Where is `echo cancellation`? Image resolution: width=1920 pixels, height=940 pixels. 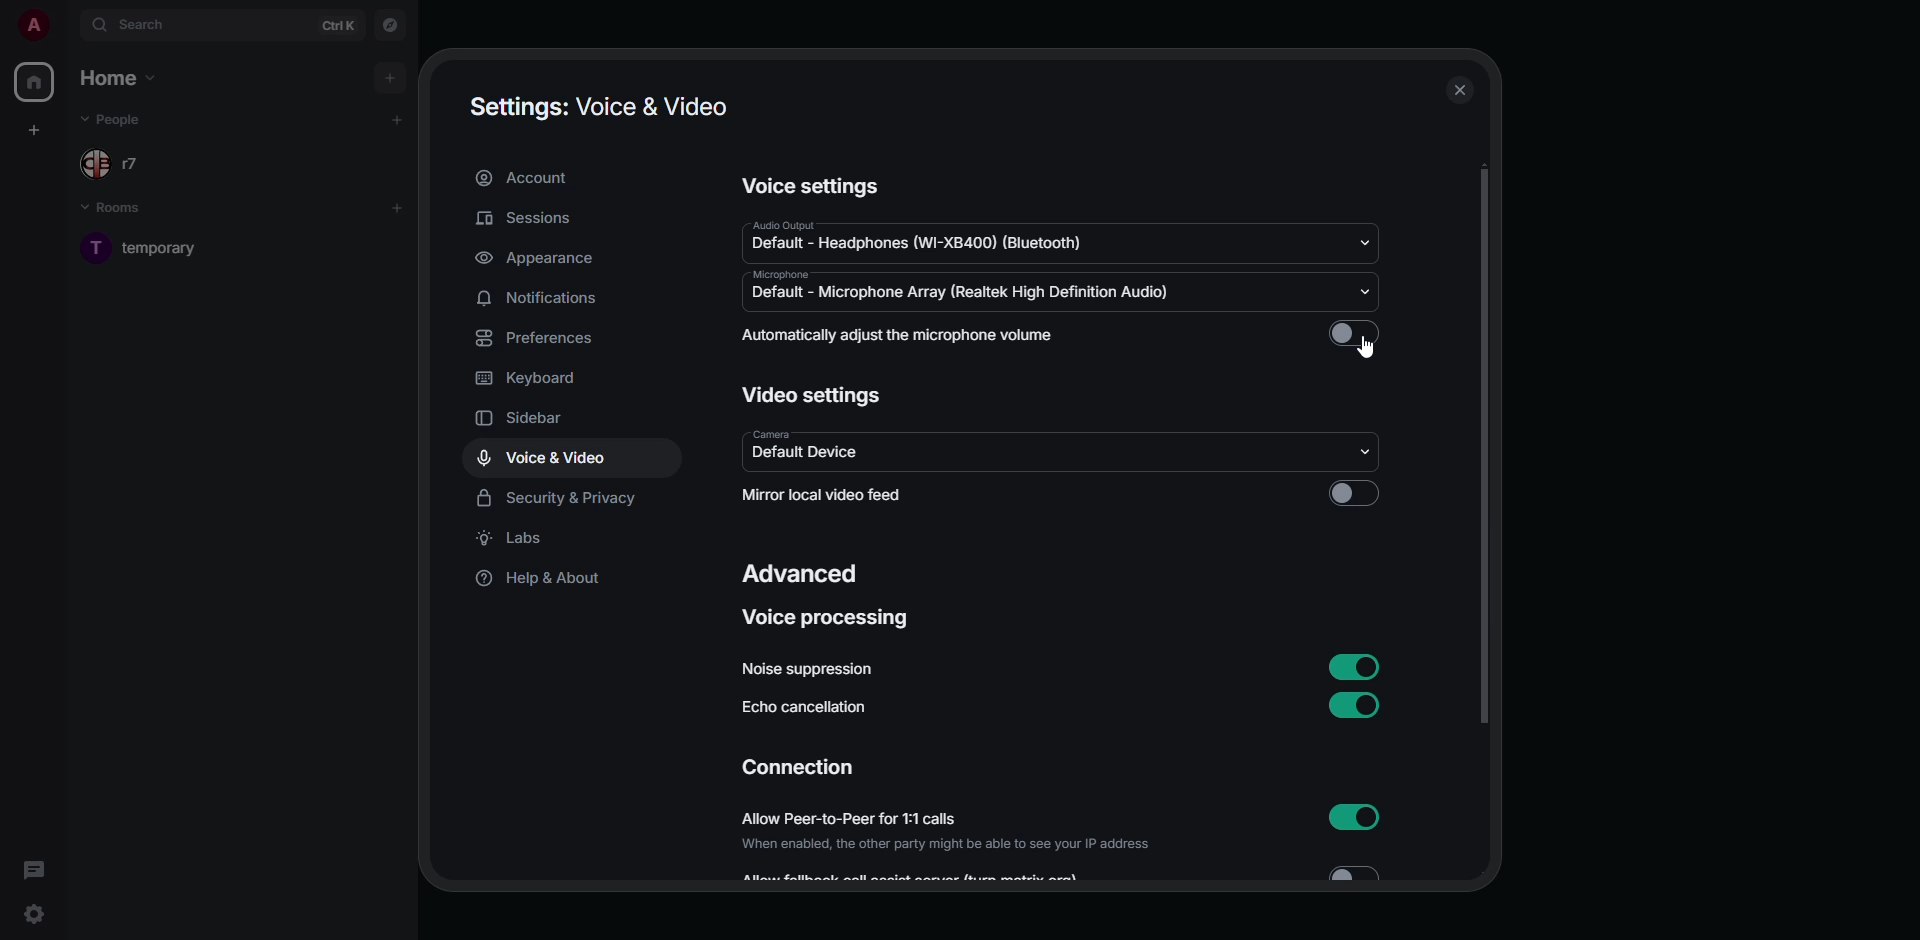
echo cancellation is located at coordinates (810, 705).